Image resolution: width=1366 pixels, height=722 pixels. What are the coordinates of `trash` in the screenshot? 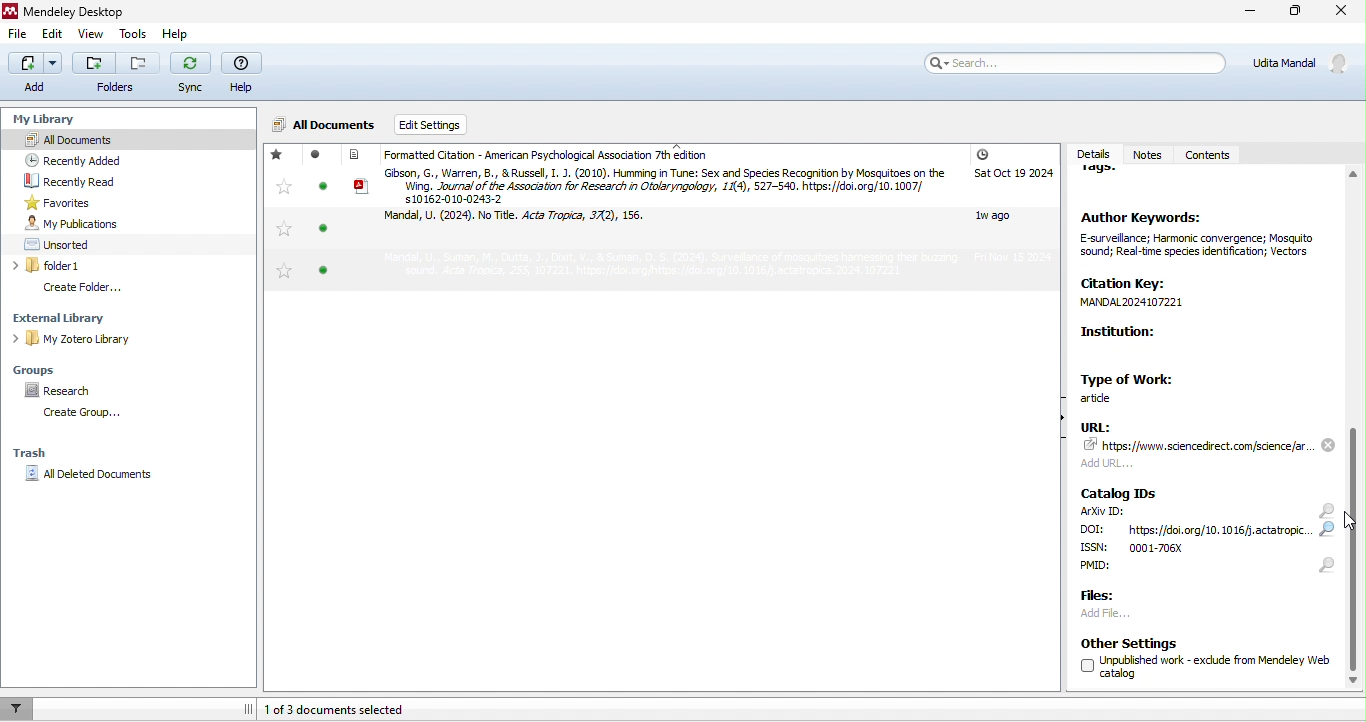 It's located at (43, 450).